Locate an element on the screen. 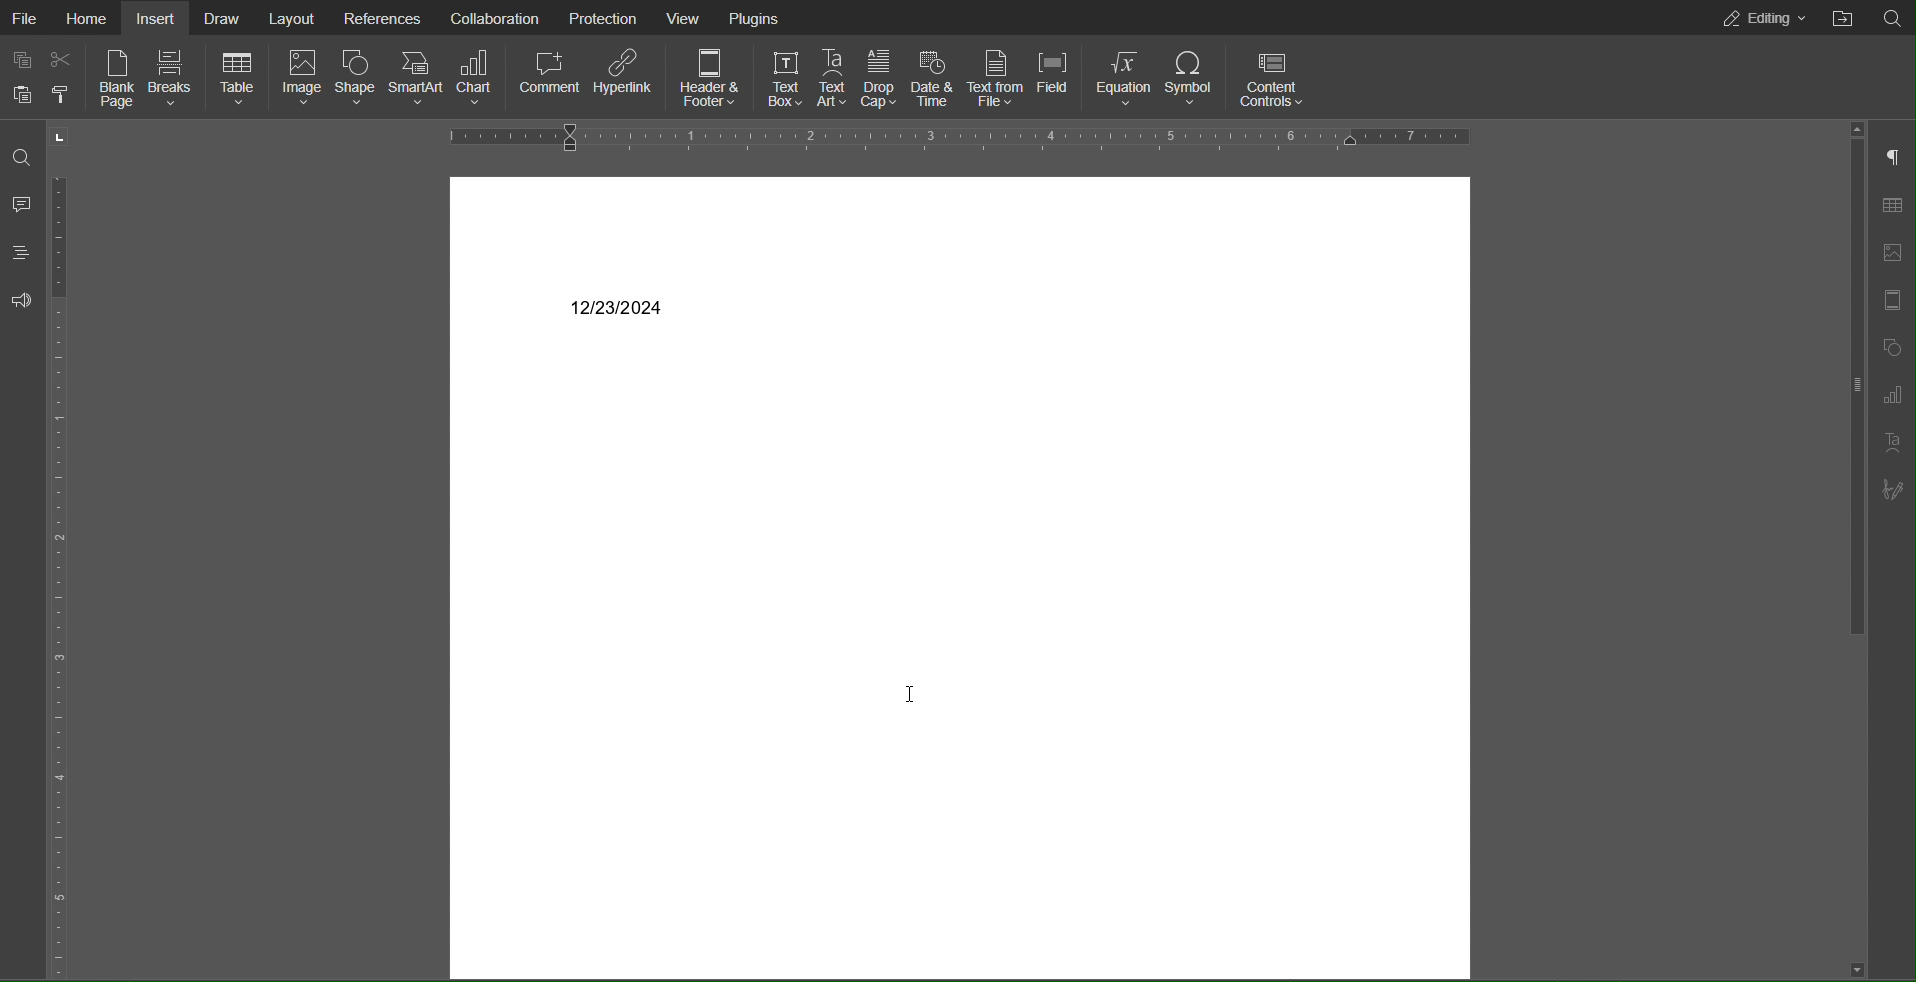 The image size is (1916, 982). Cut is located at coordinates (60, 64).